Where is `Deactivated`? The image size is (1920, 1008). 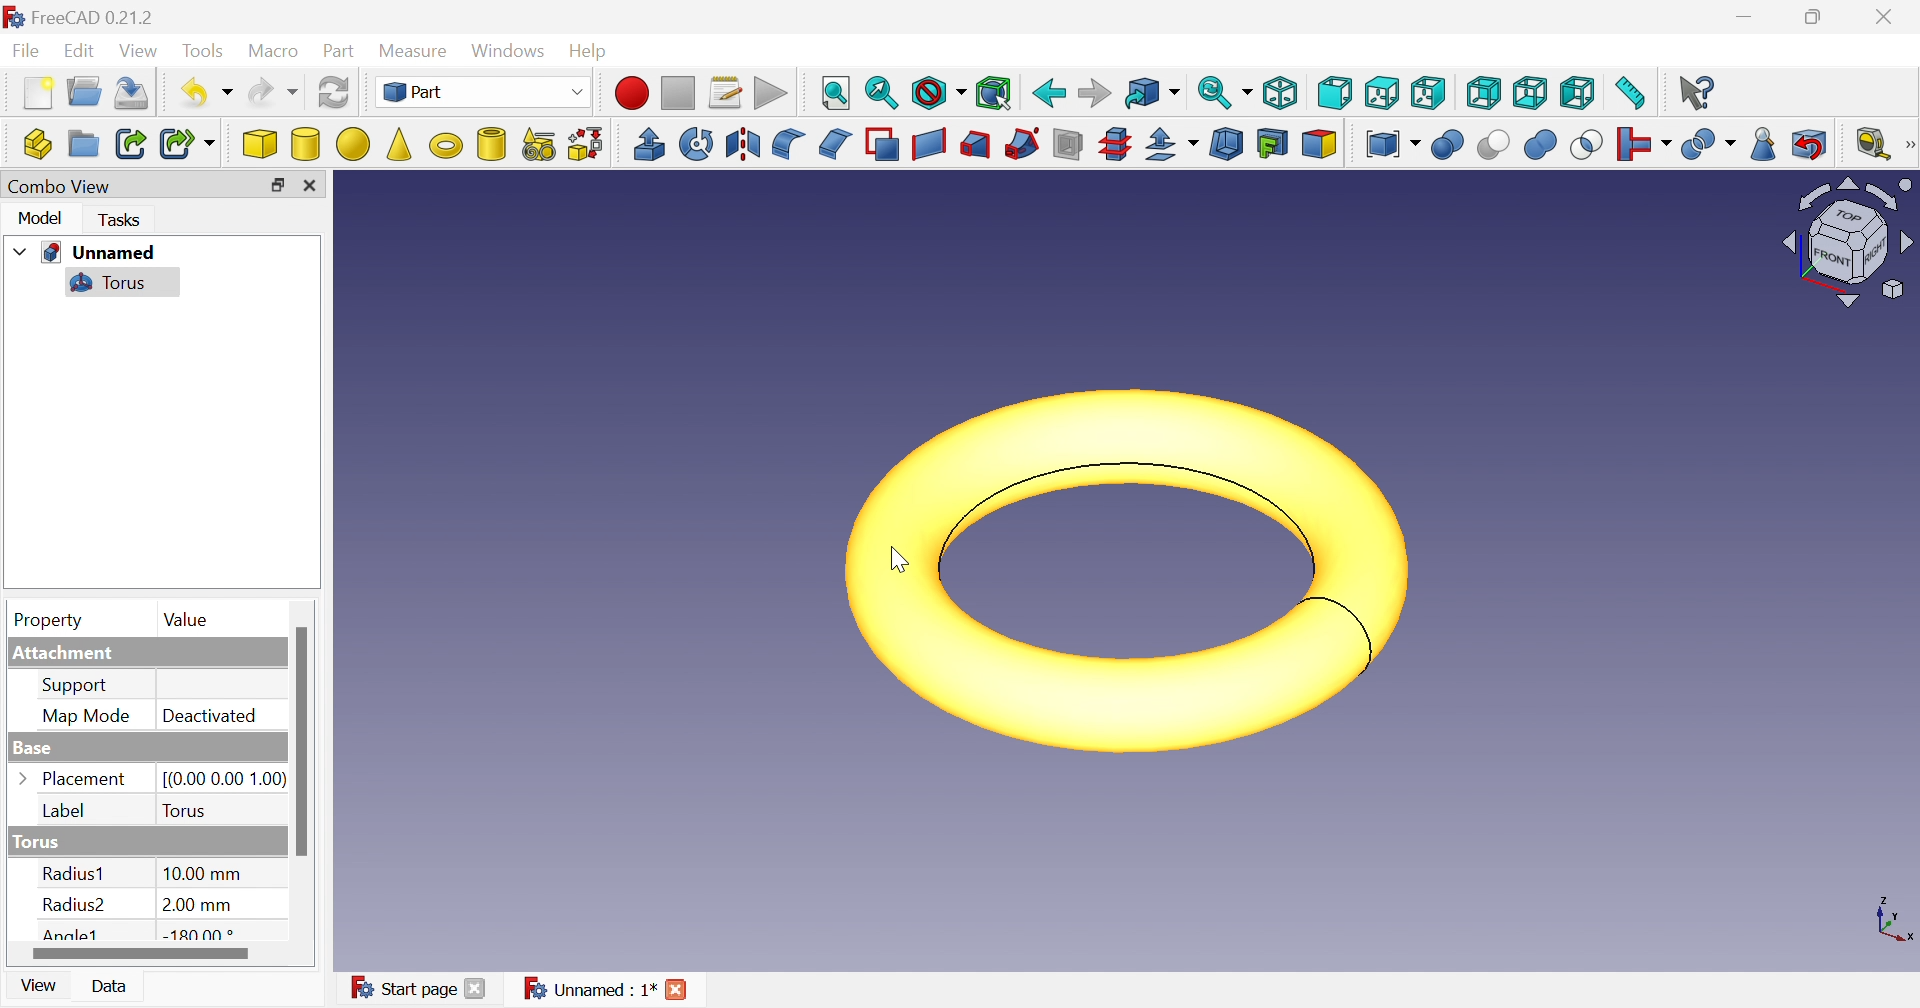 Deactivated is located at coordinates (213, 717).